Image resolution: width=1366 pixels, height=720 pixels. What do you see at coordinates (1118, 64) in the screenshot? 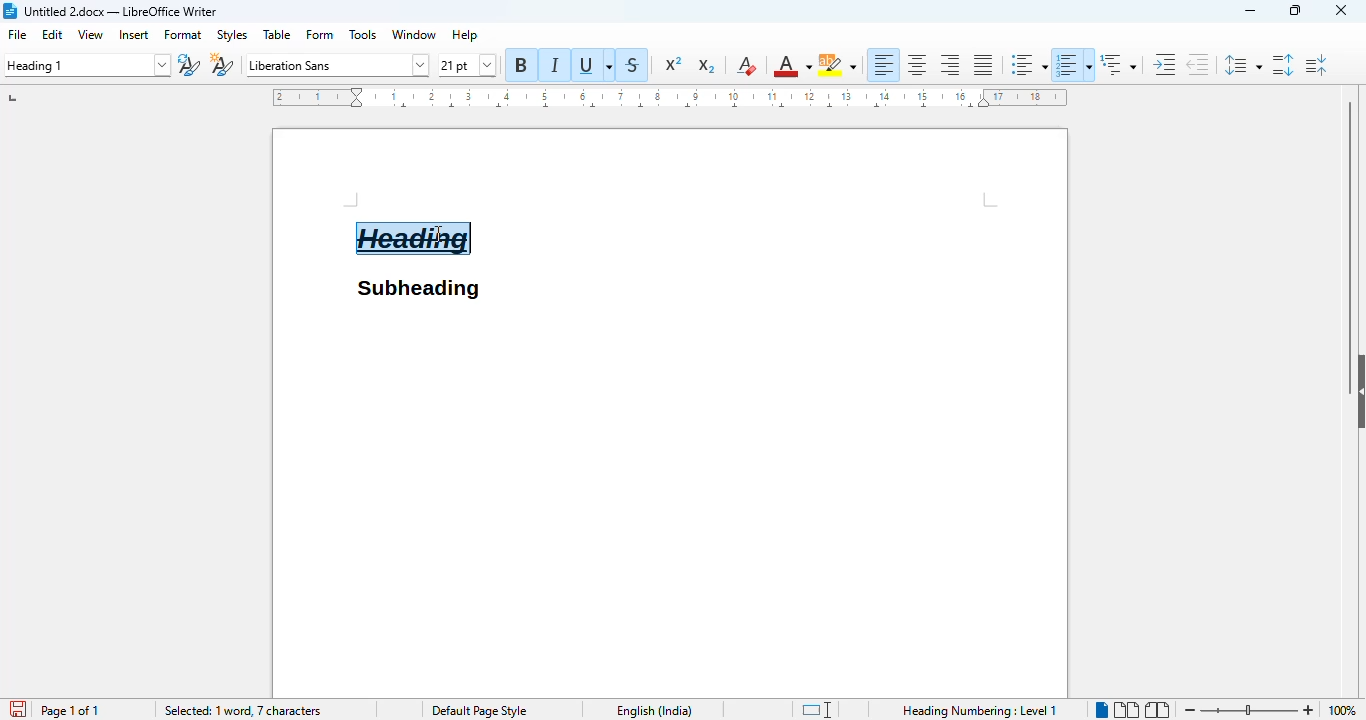
I see `set outline format` at bounding box center [1118, 64].